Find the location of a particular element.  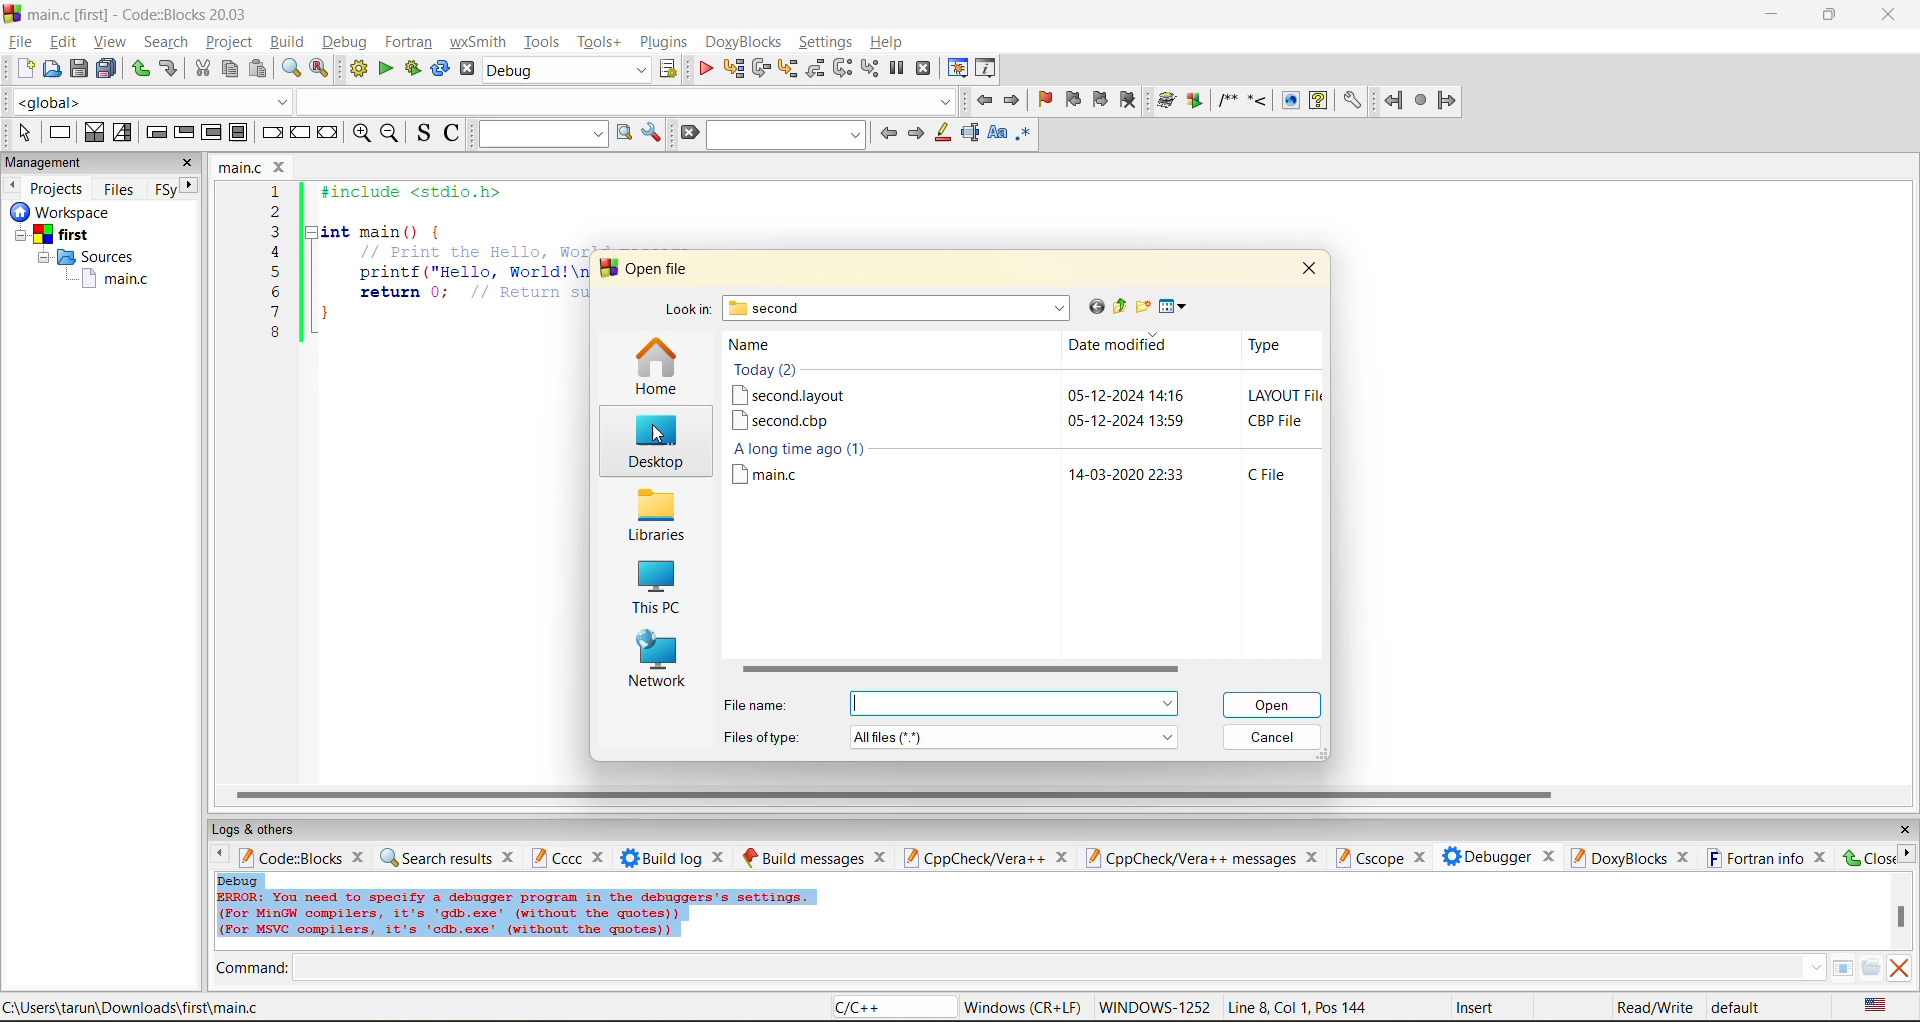

1 is located at coordinates (278, 192).